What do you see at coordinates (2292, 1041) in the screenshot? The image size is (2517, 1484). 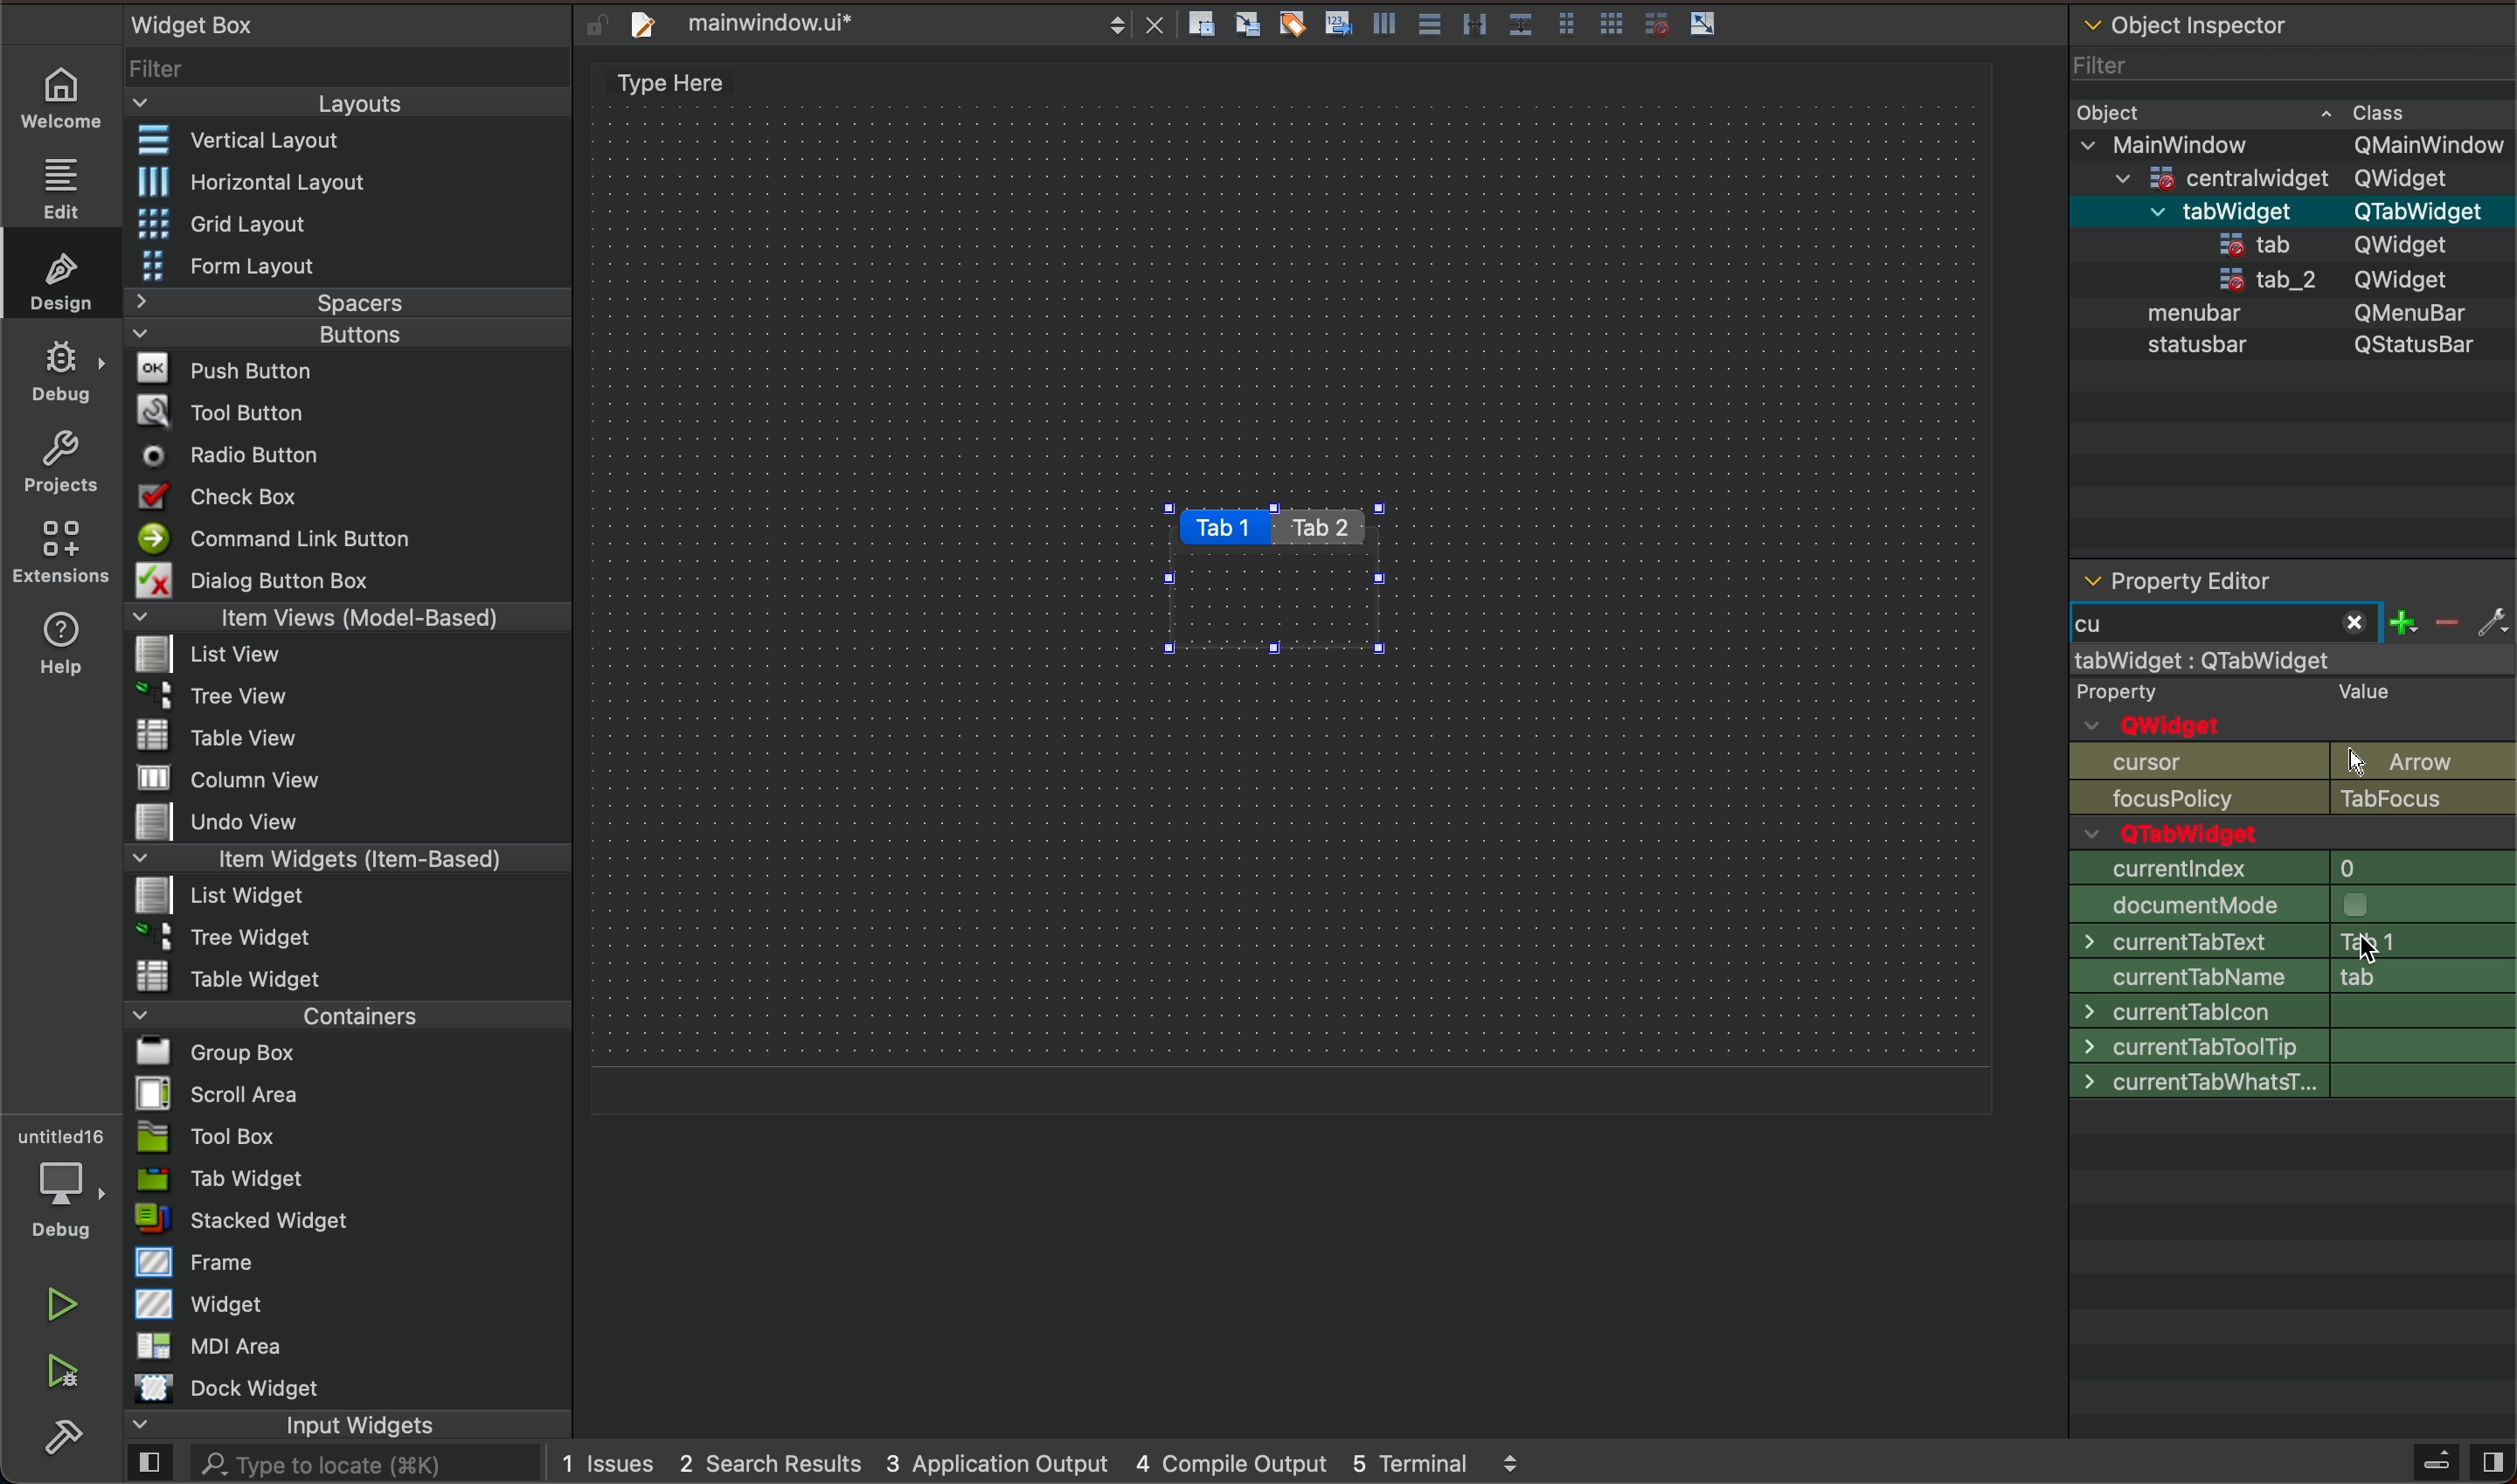 I see `base size` at bounding box center [2292, 1041].